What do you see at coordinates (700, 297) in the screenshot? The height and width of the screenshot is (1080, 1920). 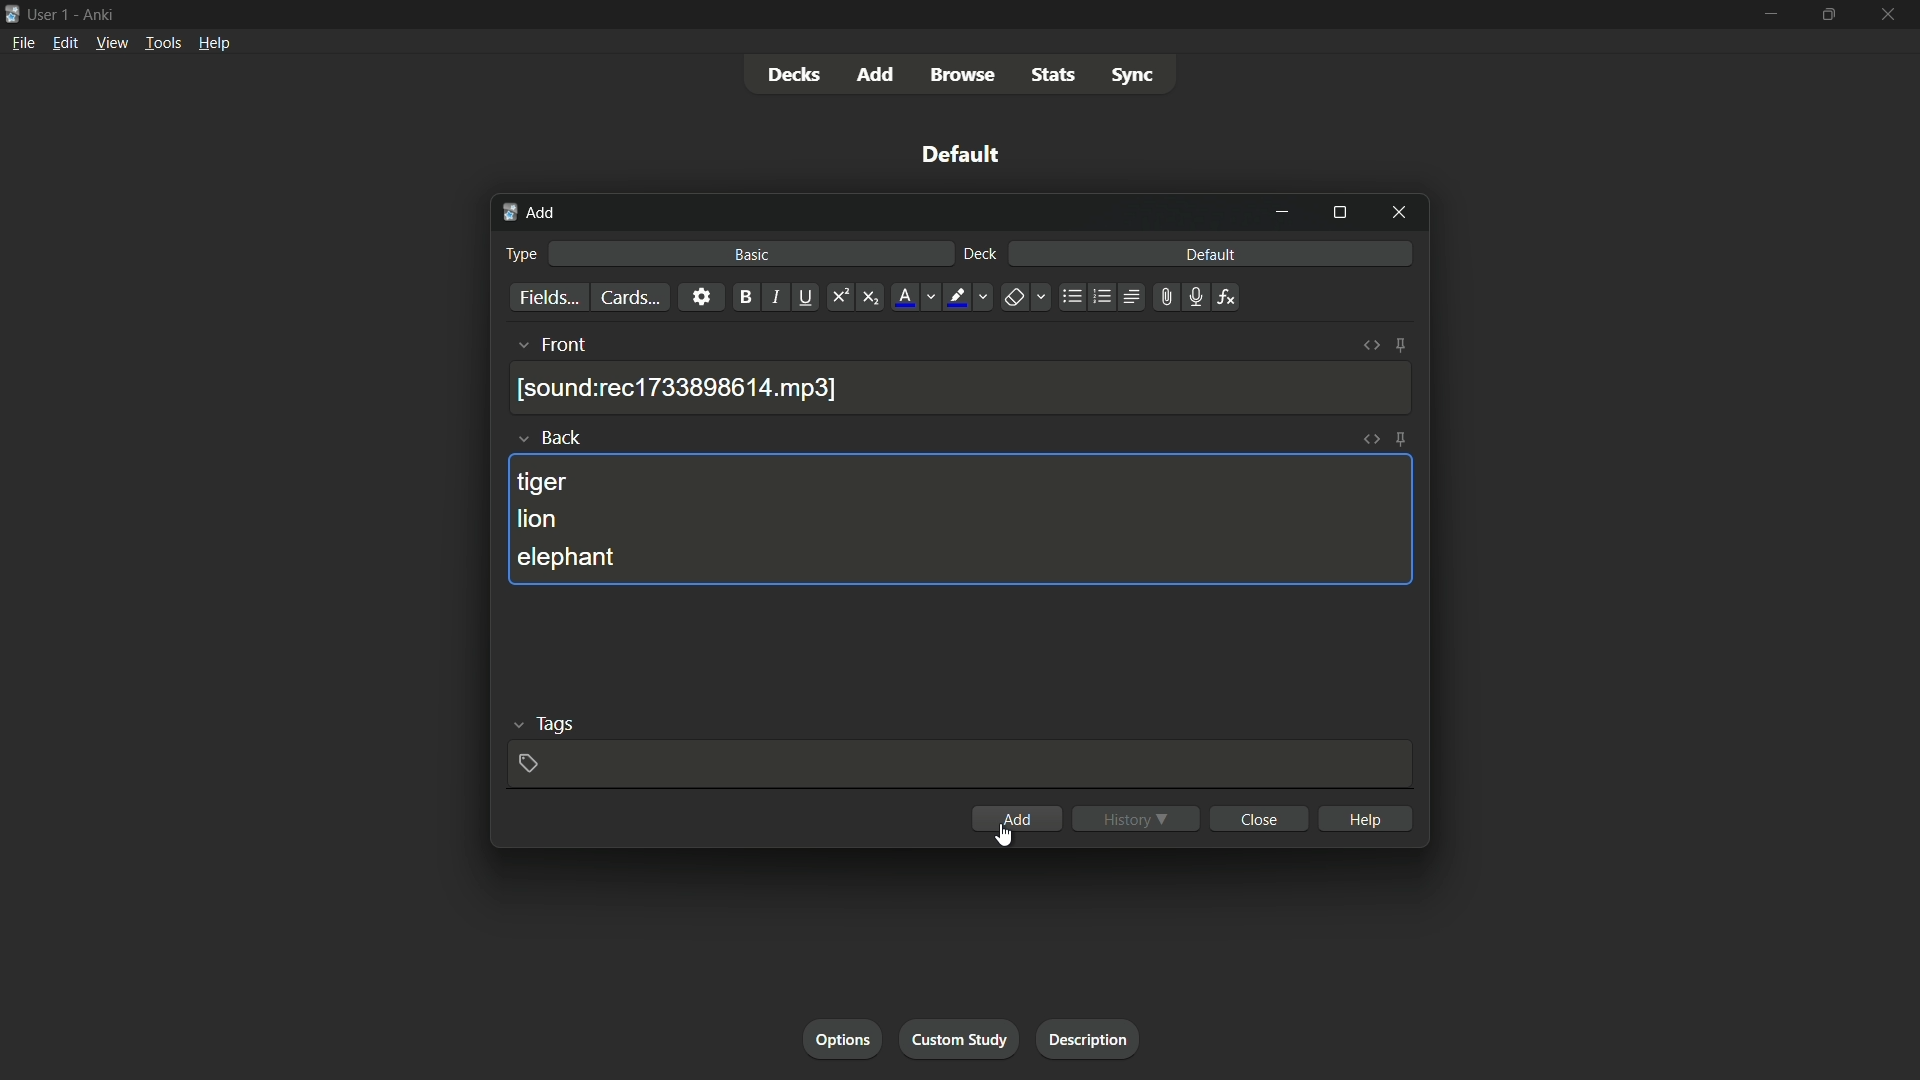 I see `settings` at bounding box center [700, 297].